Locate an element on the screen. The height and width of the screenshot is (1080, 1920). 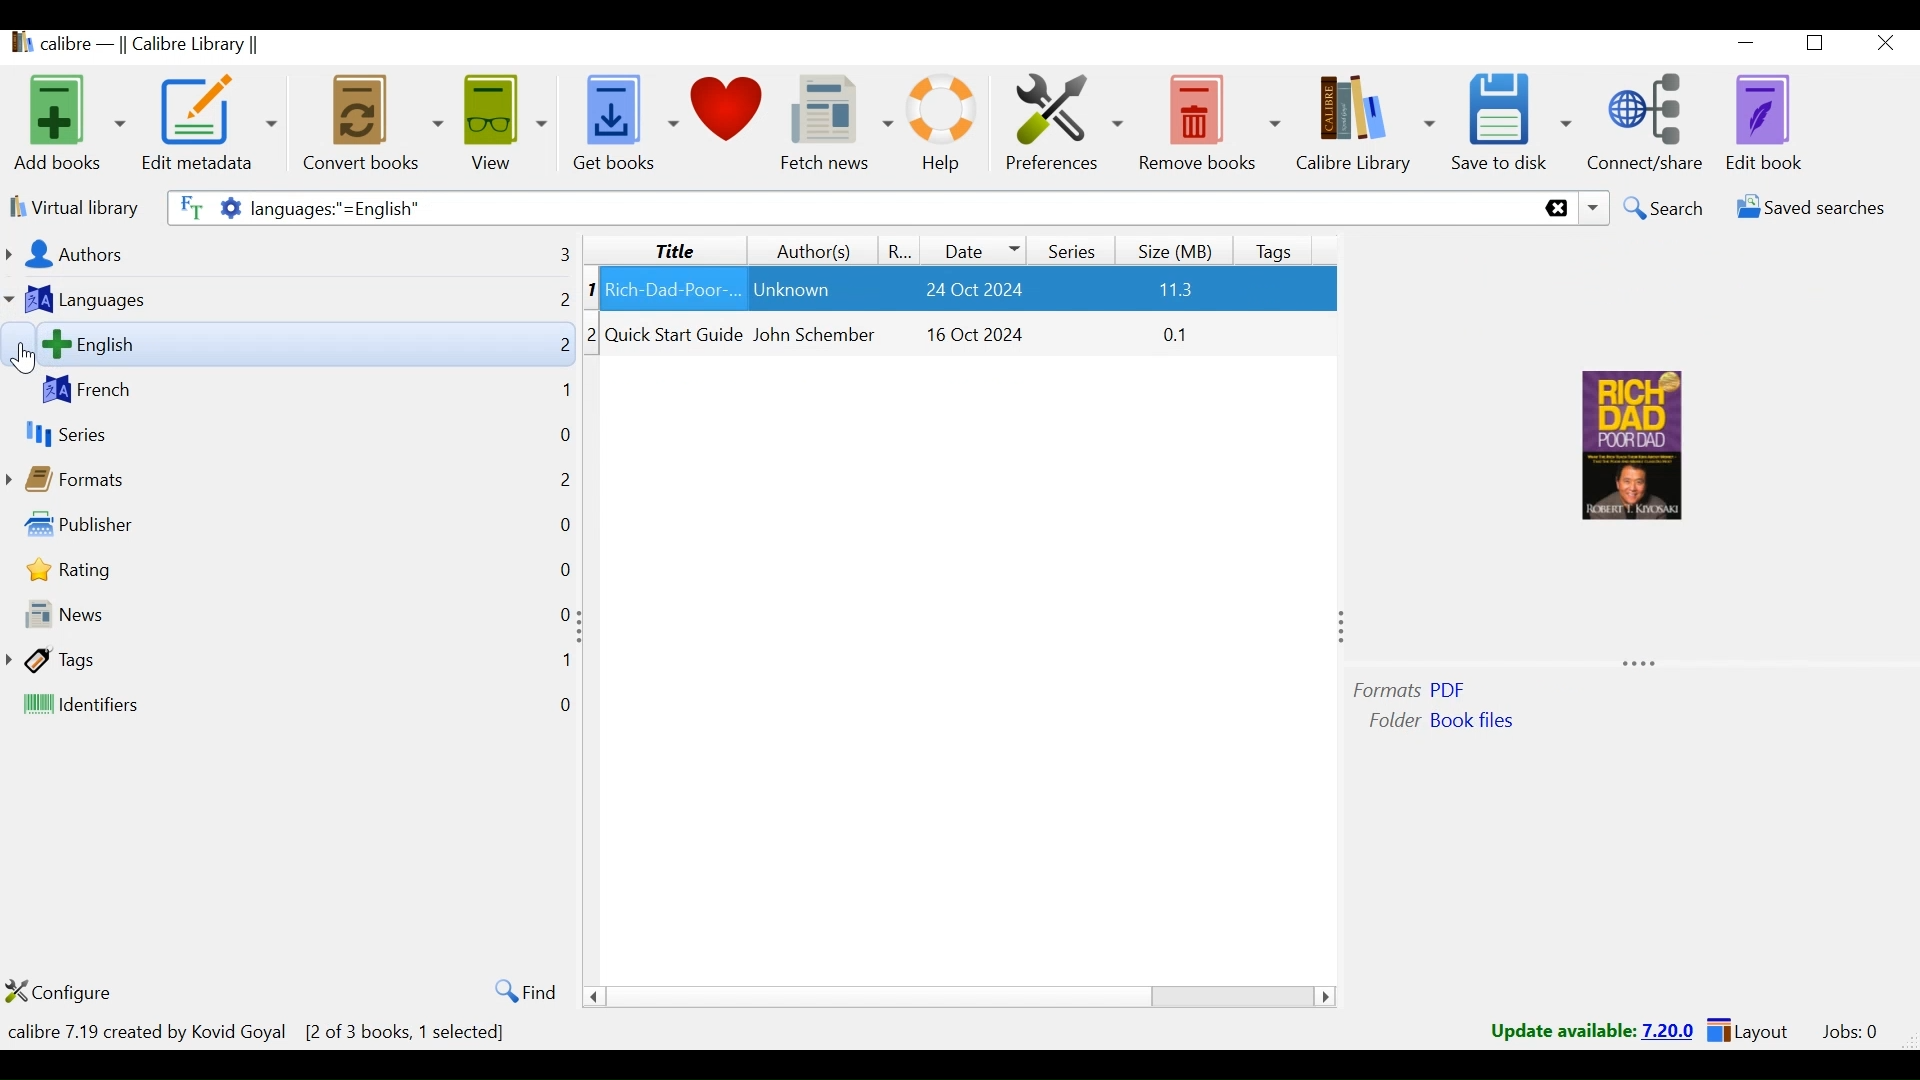
configure is located at coordinates (79, 992).